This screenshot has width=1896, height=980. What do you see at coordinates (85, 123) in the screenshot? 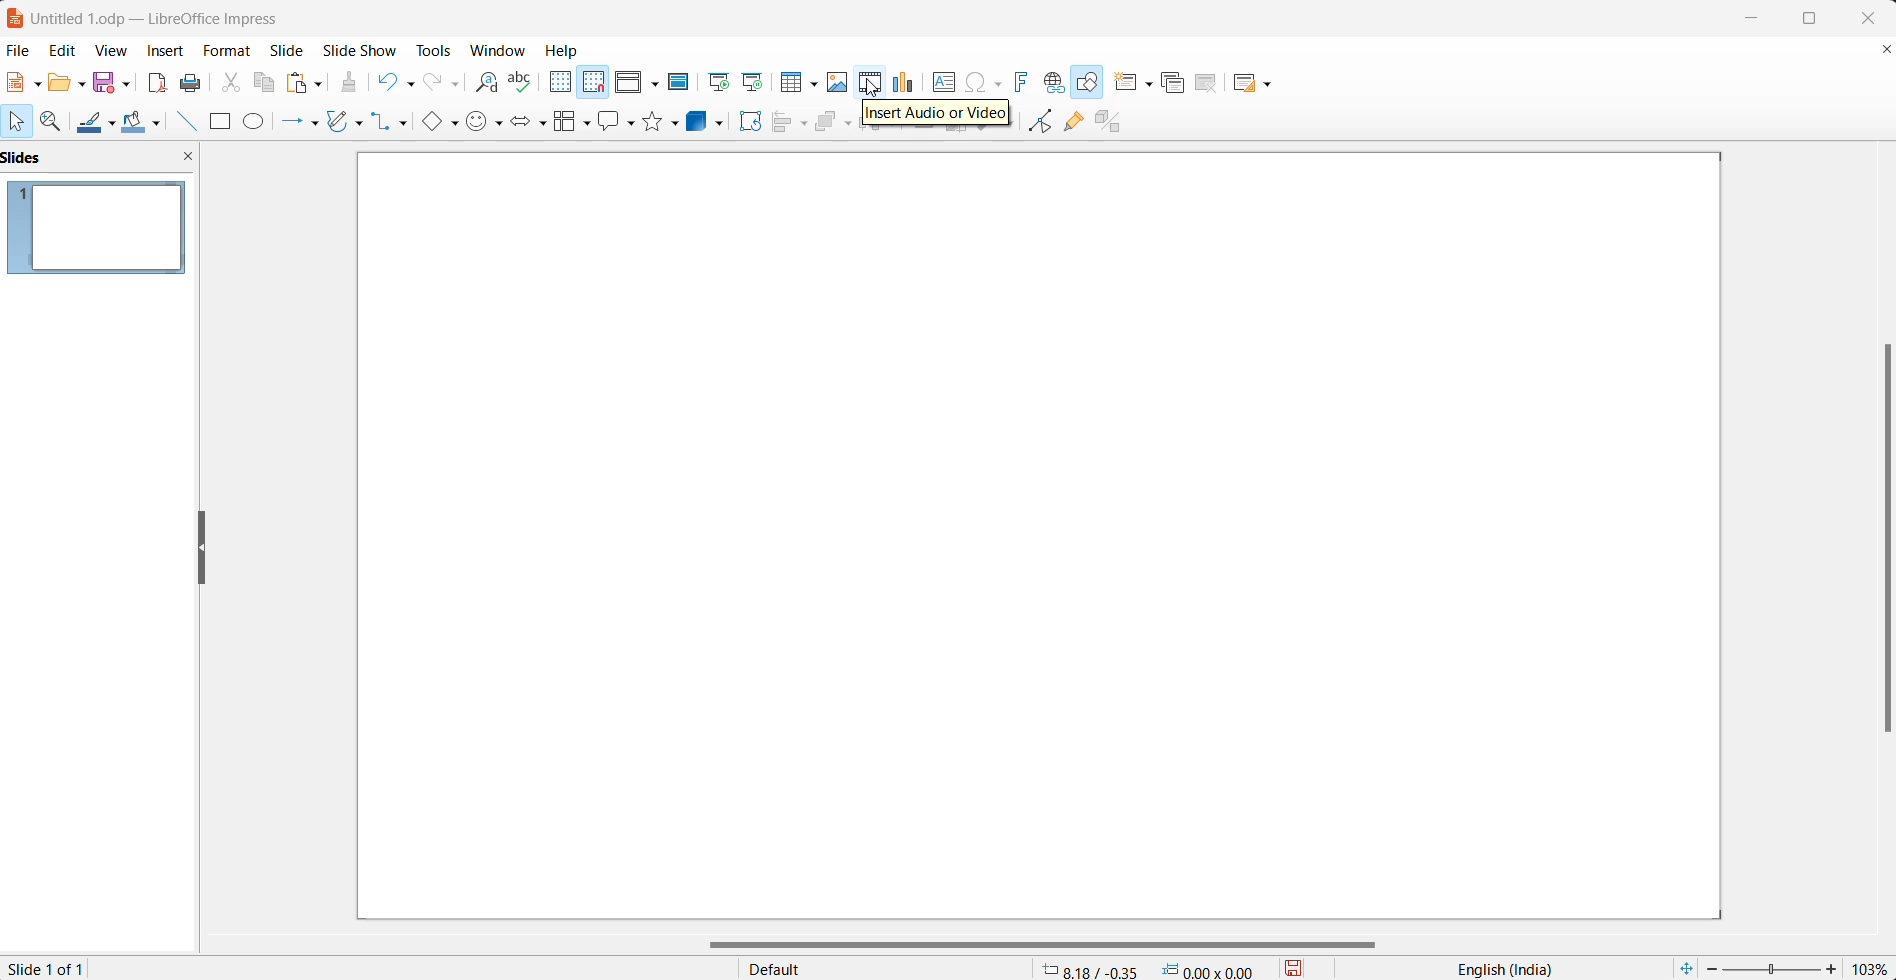
I see `line color` at bounding box center [85, 123].